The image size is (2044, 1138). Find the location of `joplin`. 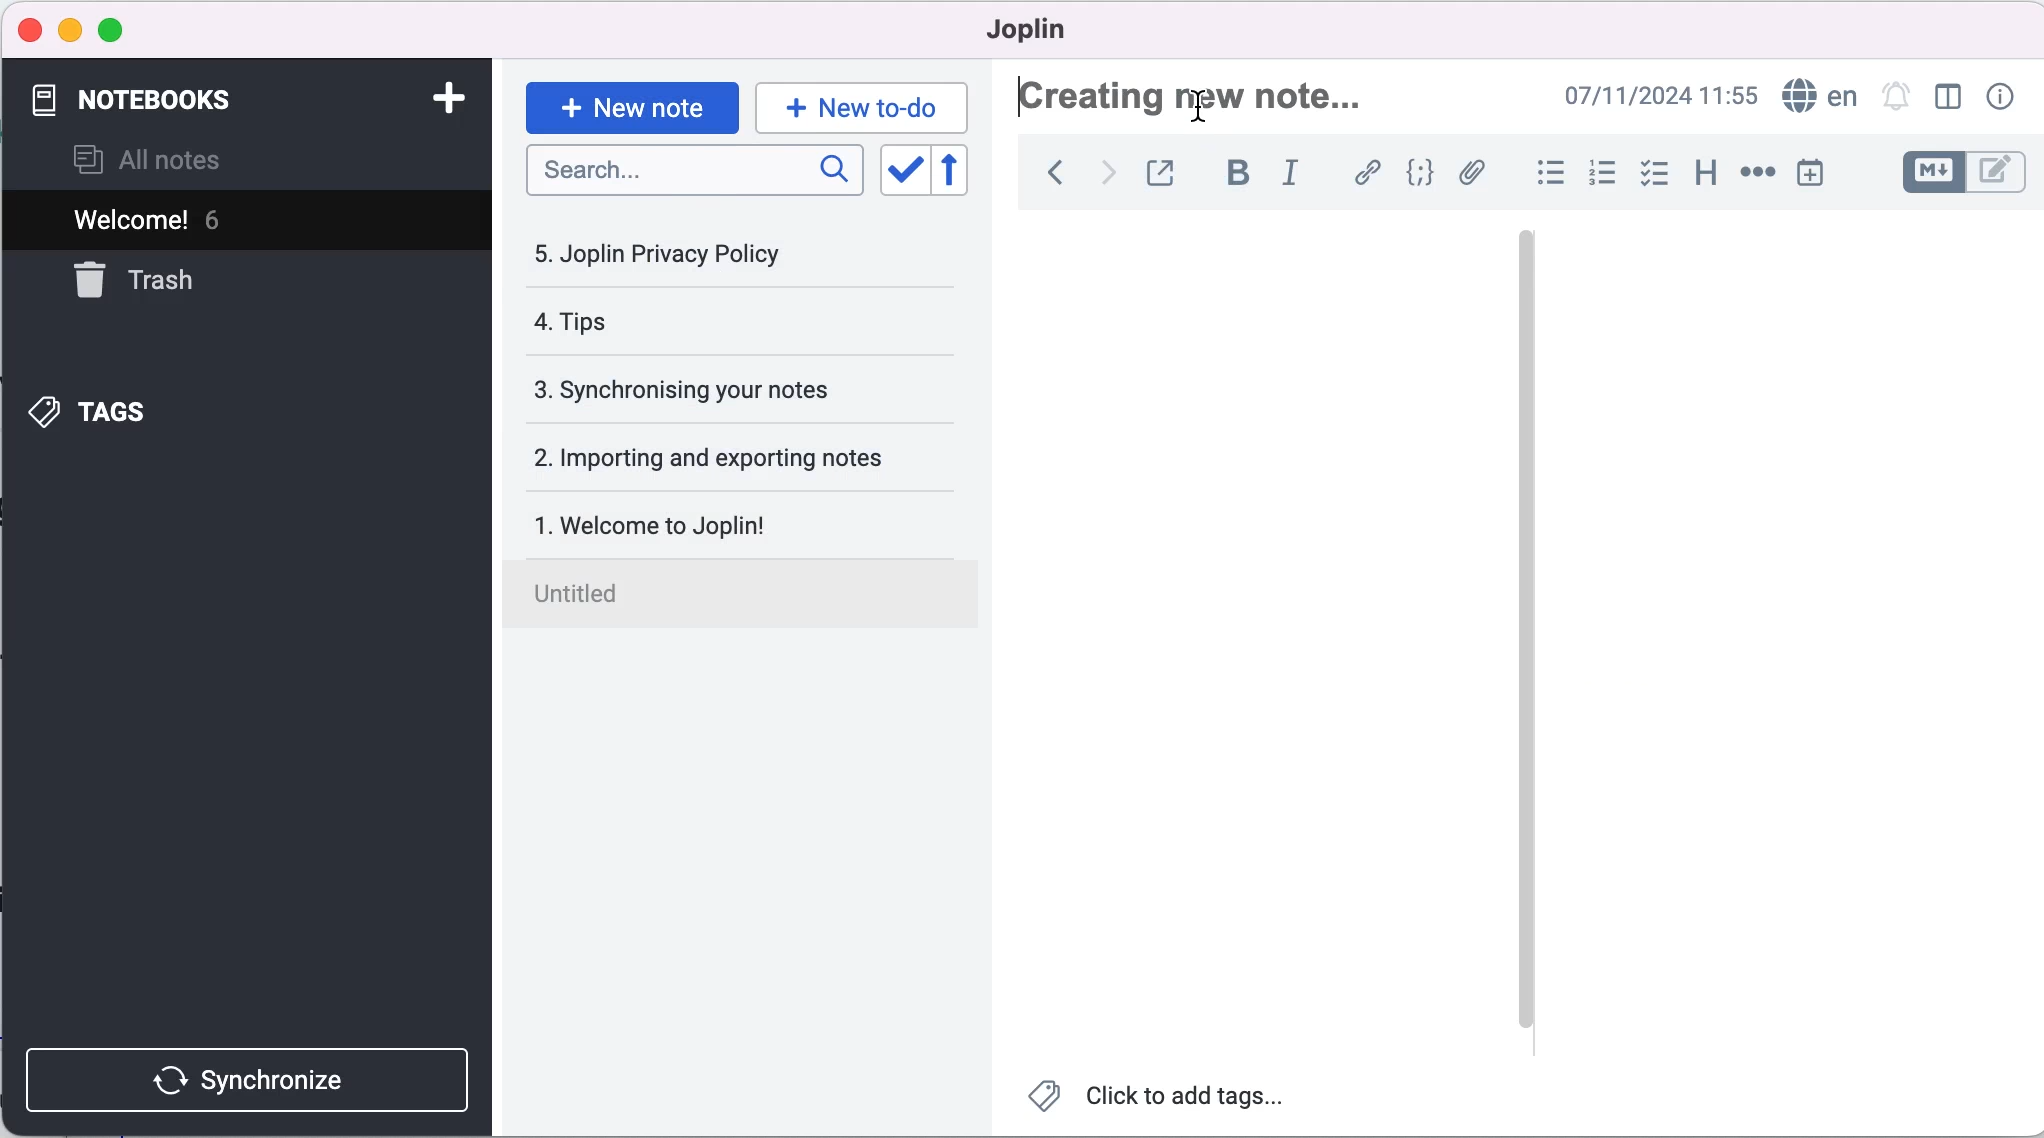

joplin is located at coordinates (1035, 35).